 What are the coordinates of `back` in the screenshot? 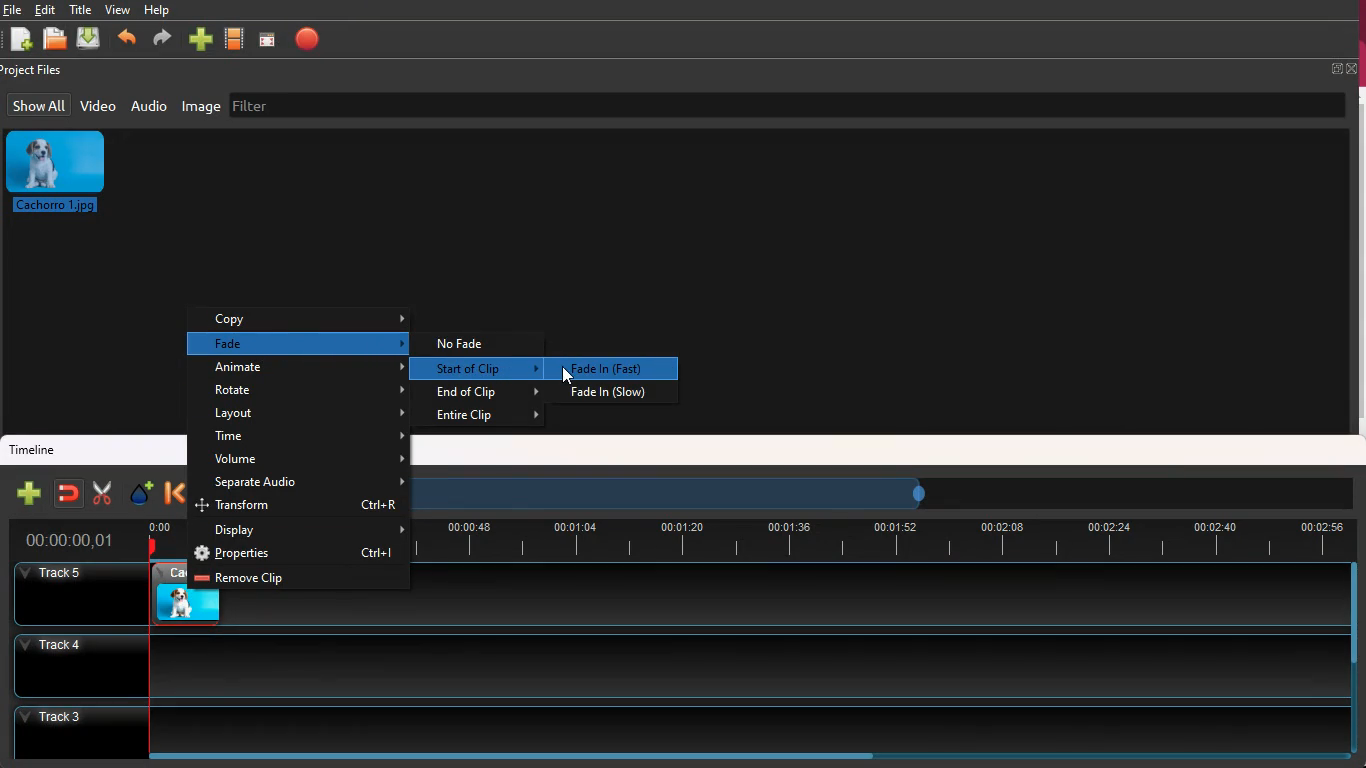 It's located at (172, 494).